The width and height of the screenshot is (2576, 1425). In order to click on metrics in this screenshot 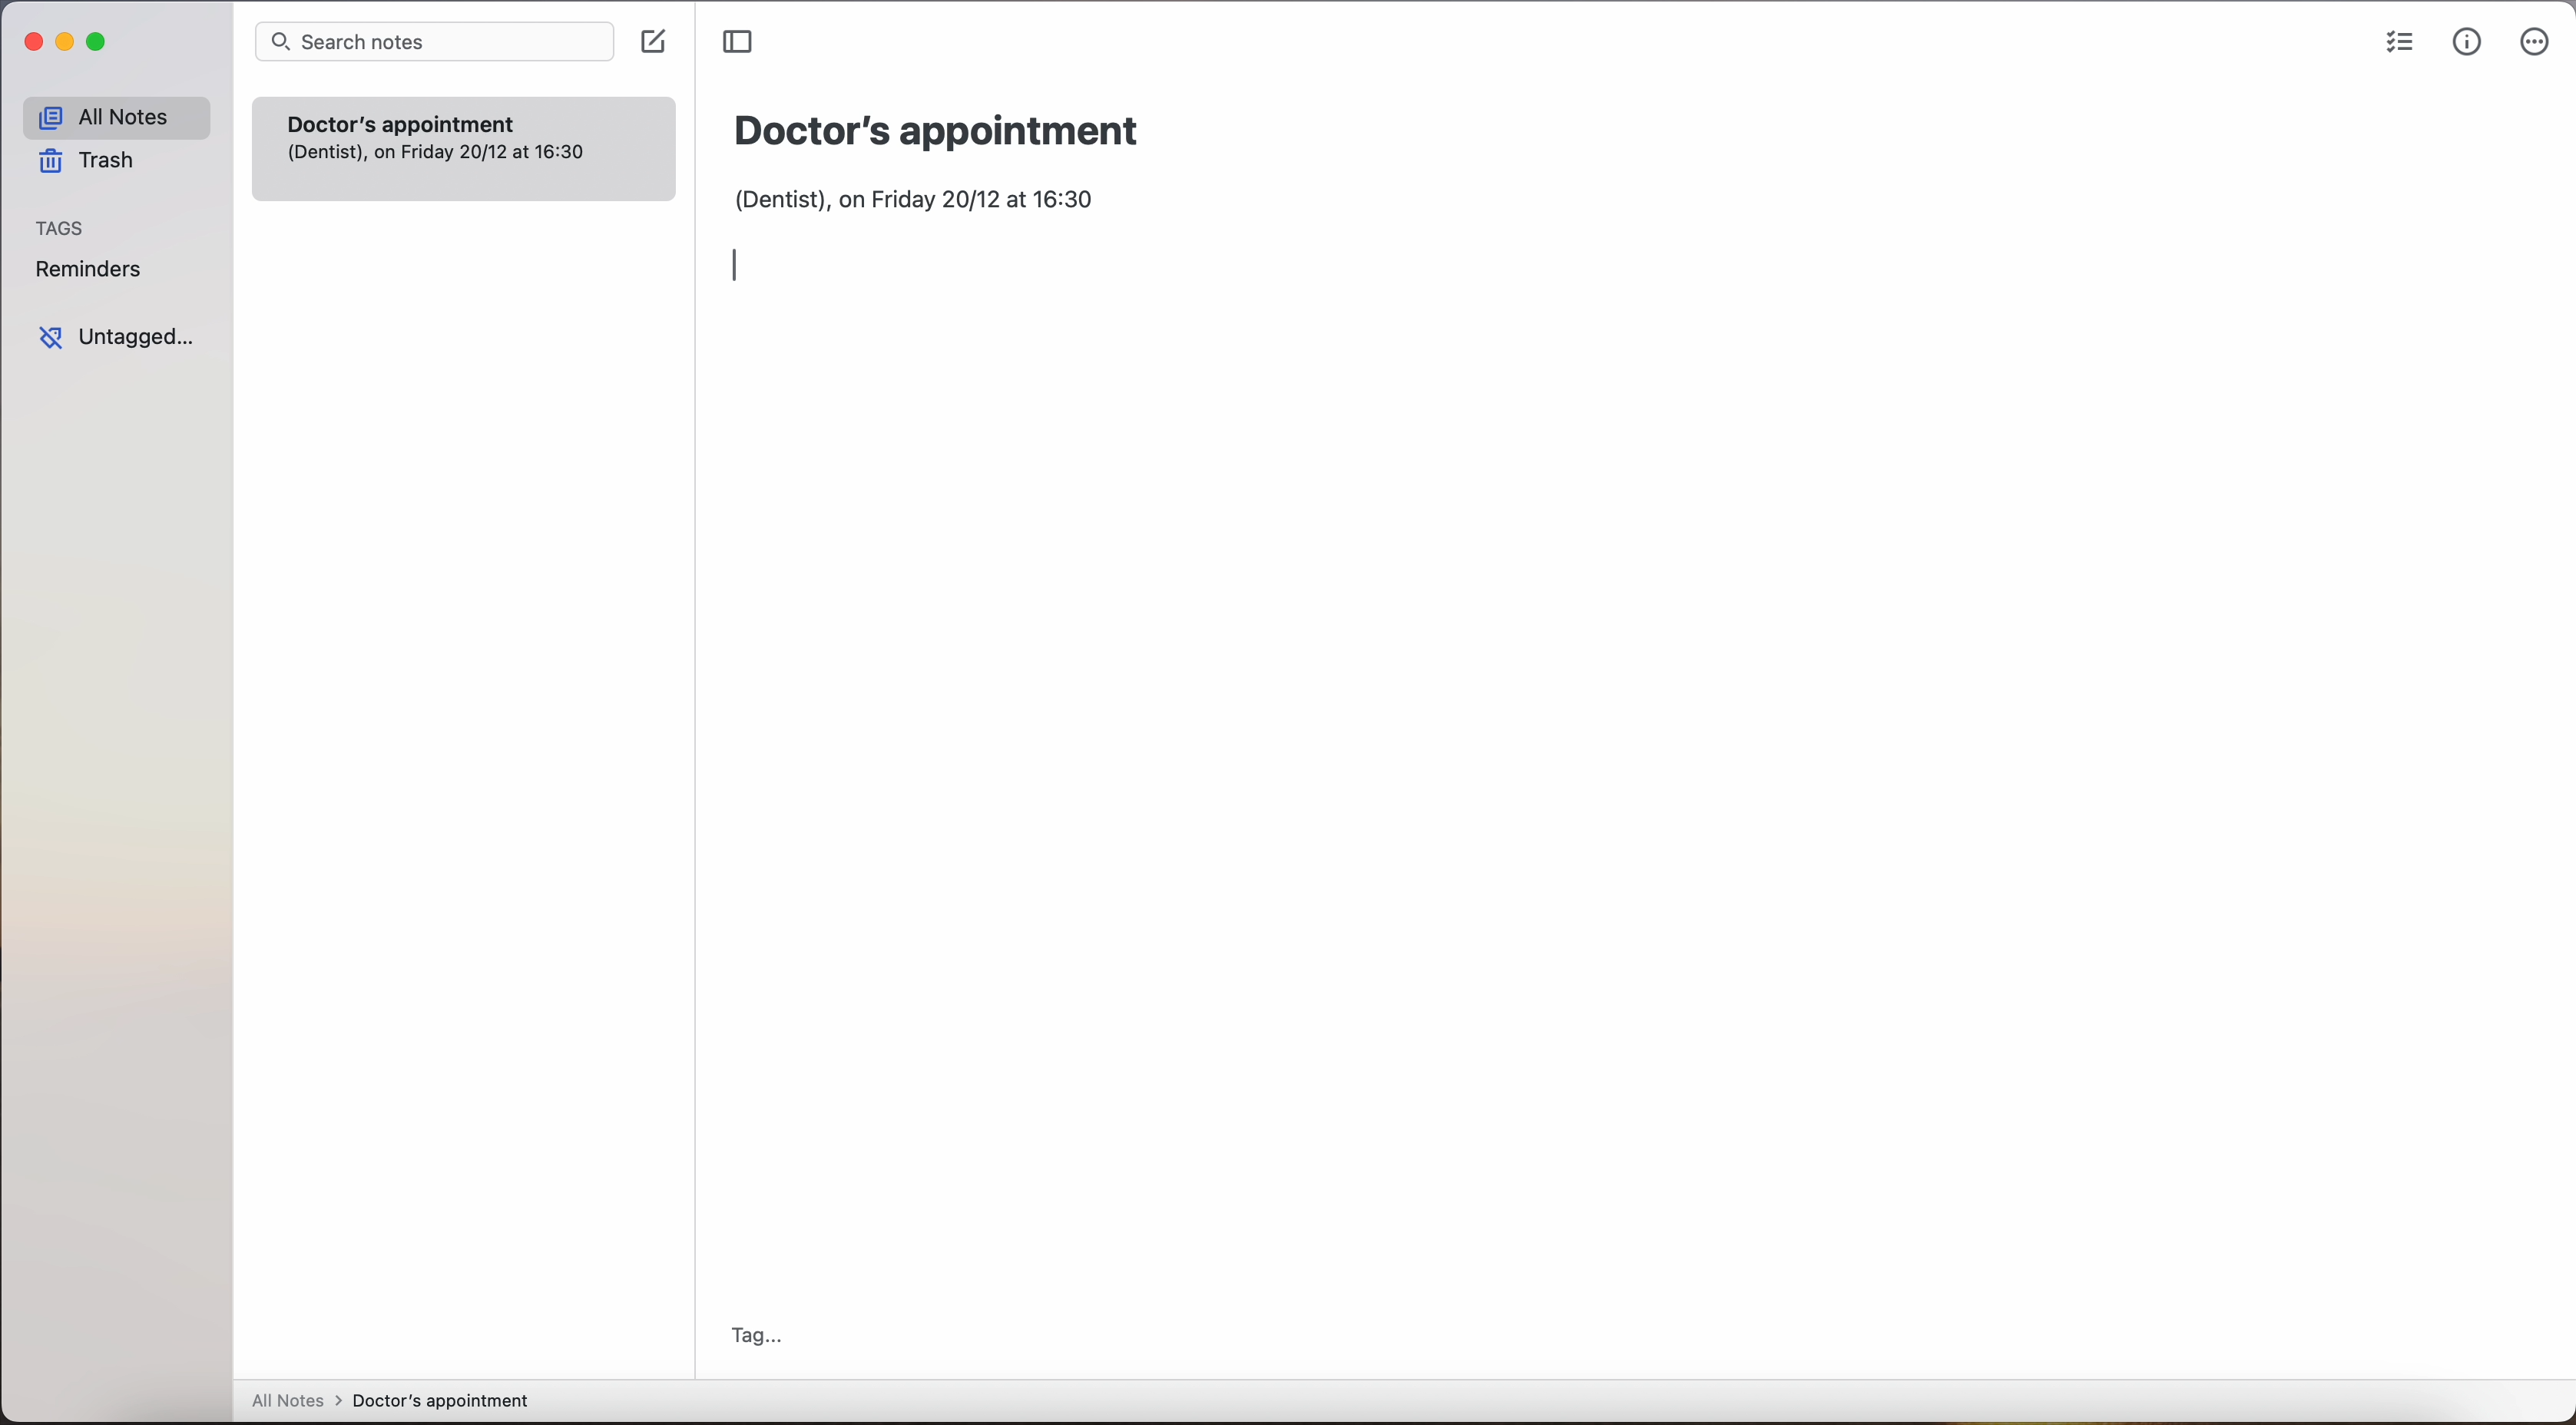, I will do `click(2466, 42)`.